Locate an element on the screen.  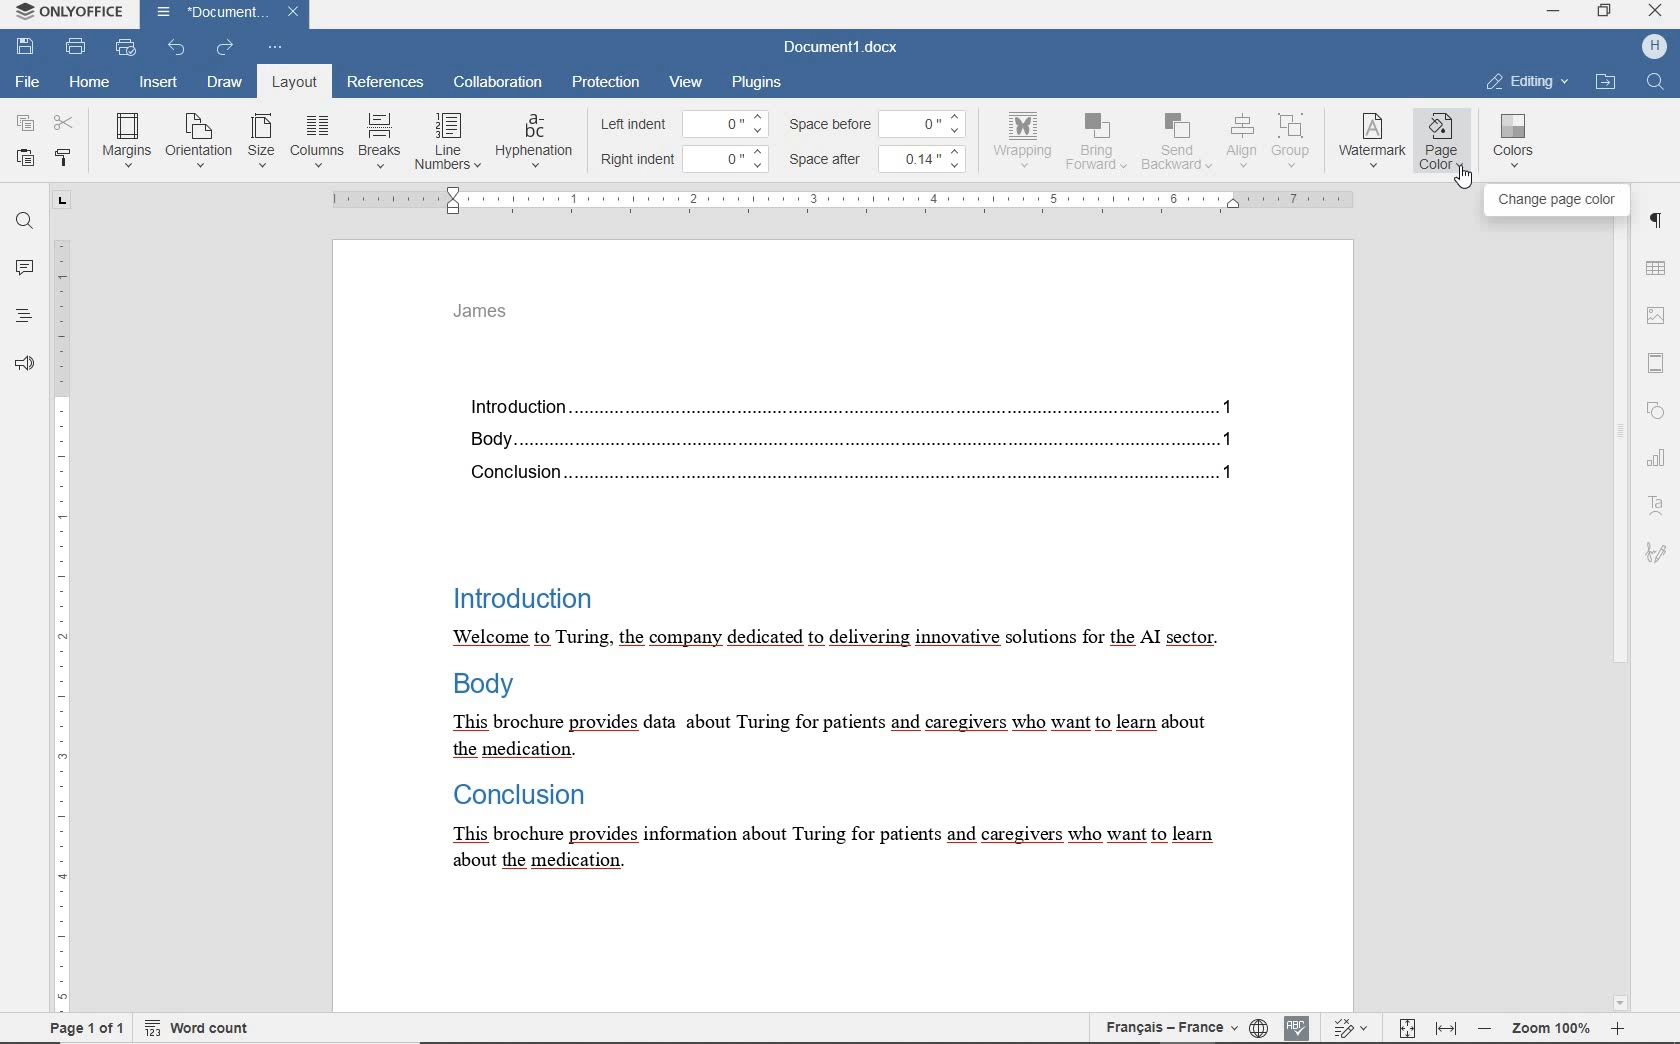
wrapping is located at coordinates (1024, 141).